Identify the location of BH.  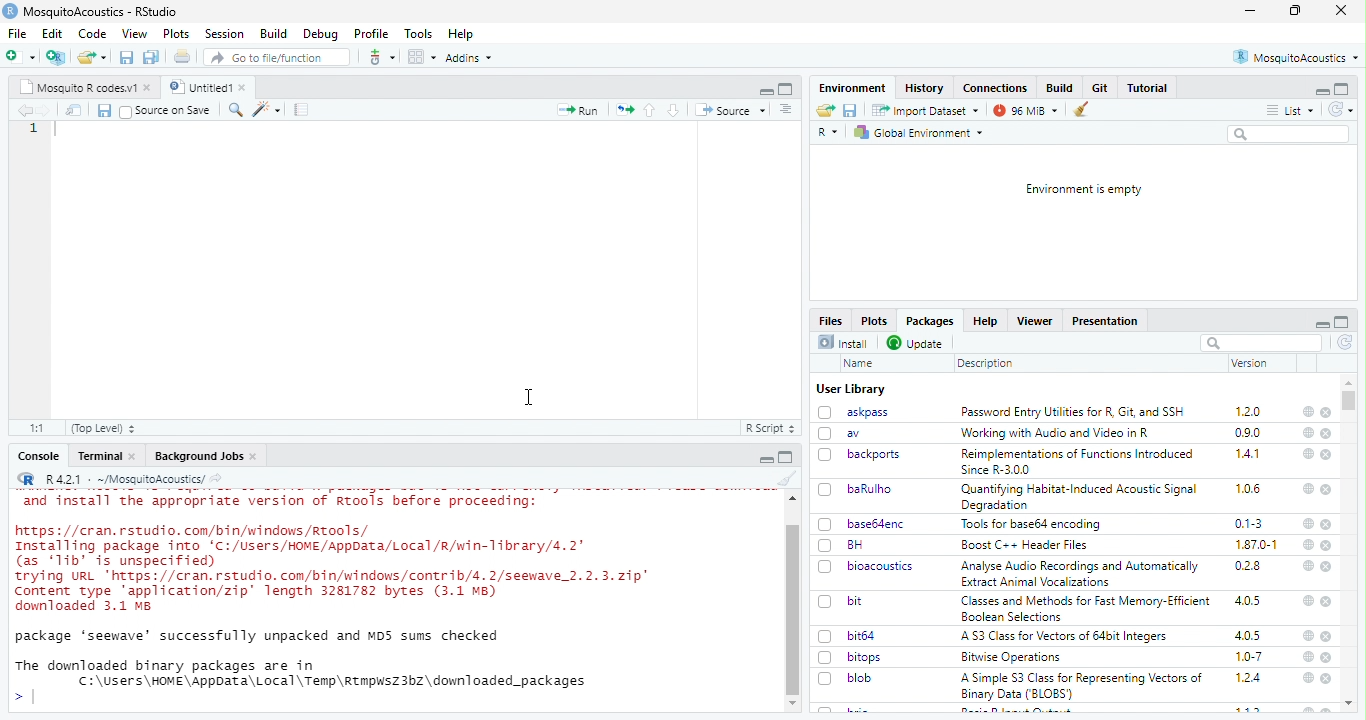
(855, 545).